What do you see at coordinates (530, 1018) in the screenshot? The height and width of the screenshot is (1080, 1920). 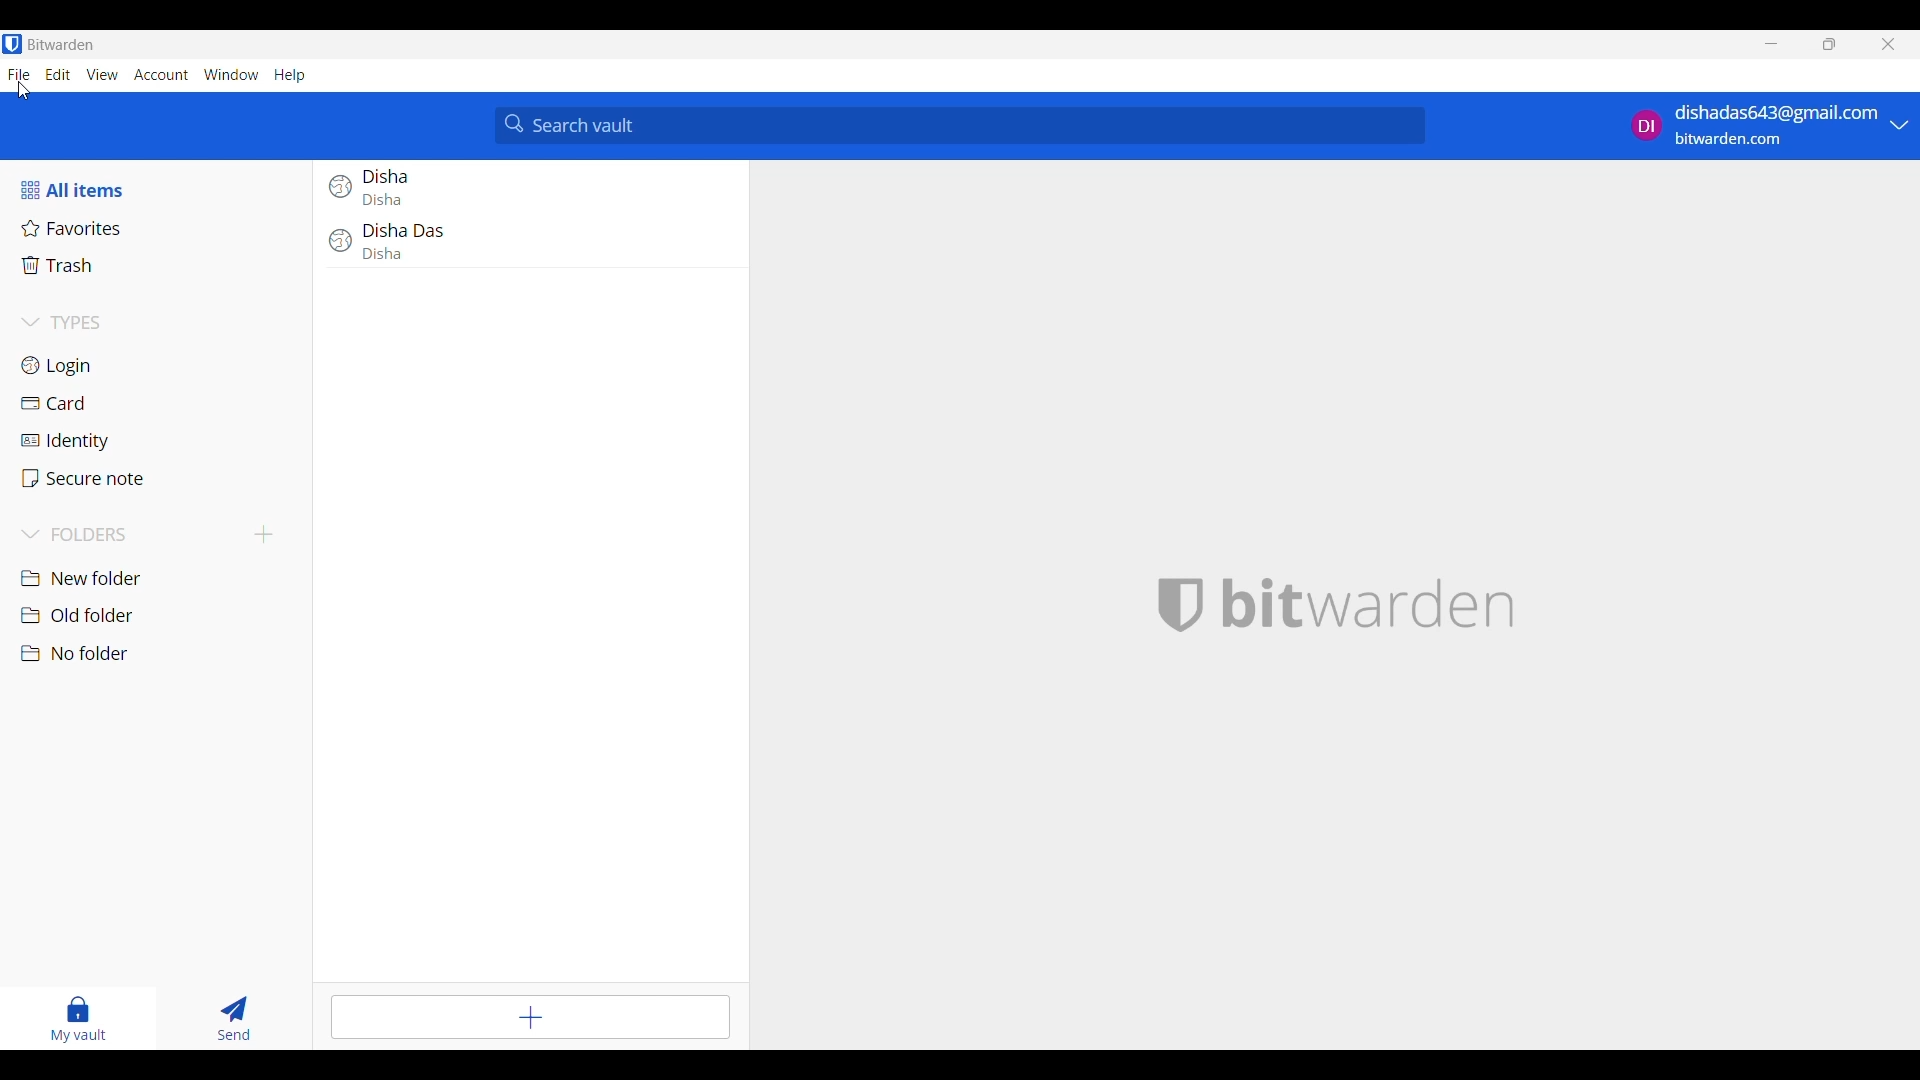 I see `Add item` at bounding box center [530, 1018].